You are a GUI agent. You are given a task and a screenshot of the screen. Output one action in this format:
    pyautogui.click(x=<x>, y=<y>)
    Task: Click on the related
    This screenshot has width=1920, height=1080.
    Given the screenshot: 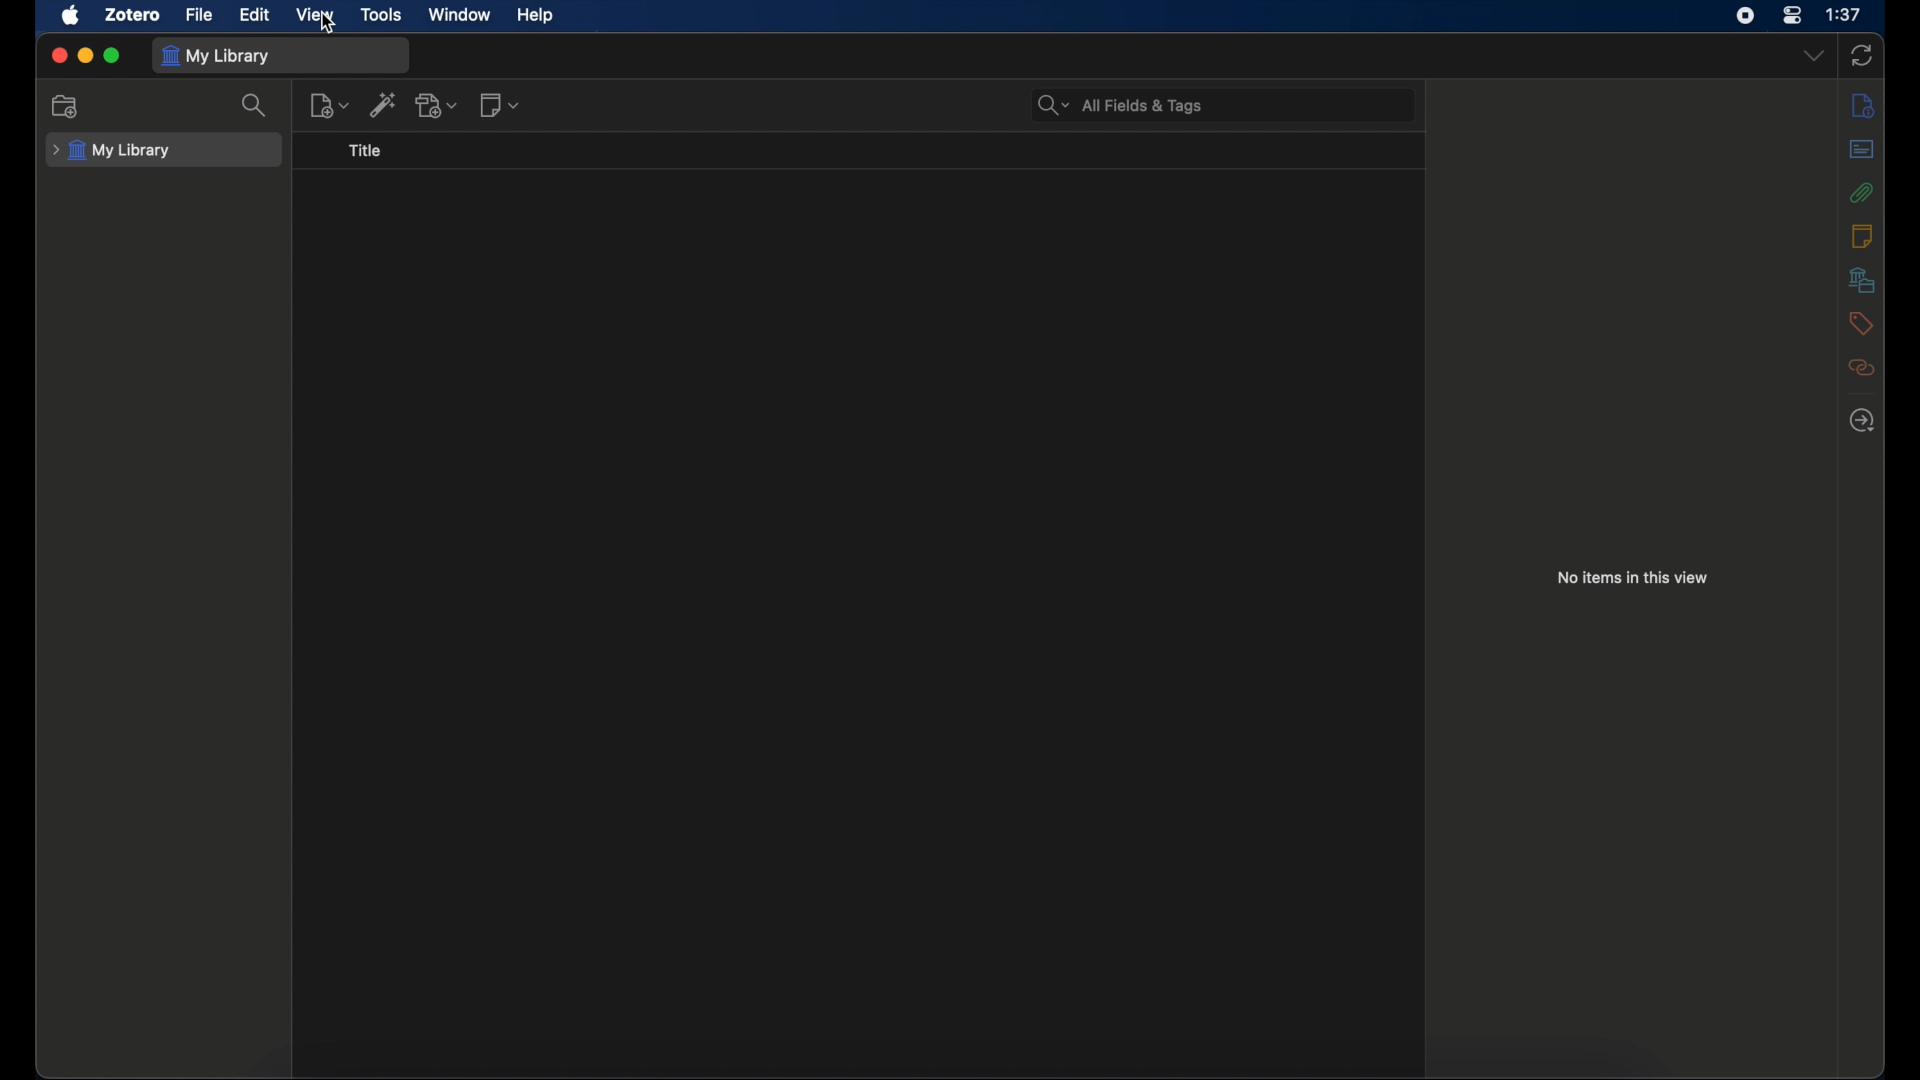 What is the action you would take?
    pyautogui.click(x=1864, y=367)
    